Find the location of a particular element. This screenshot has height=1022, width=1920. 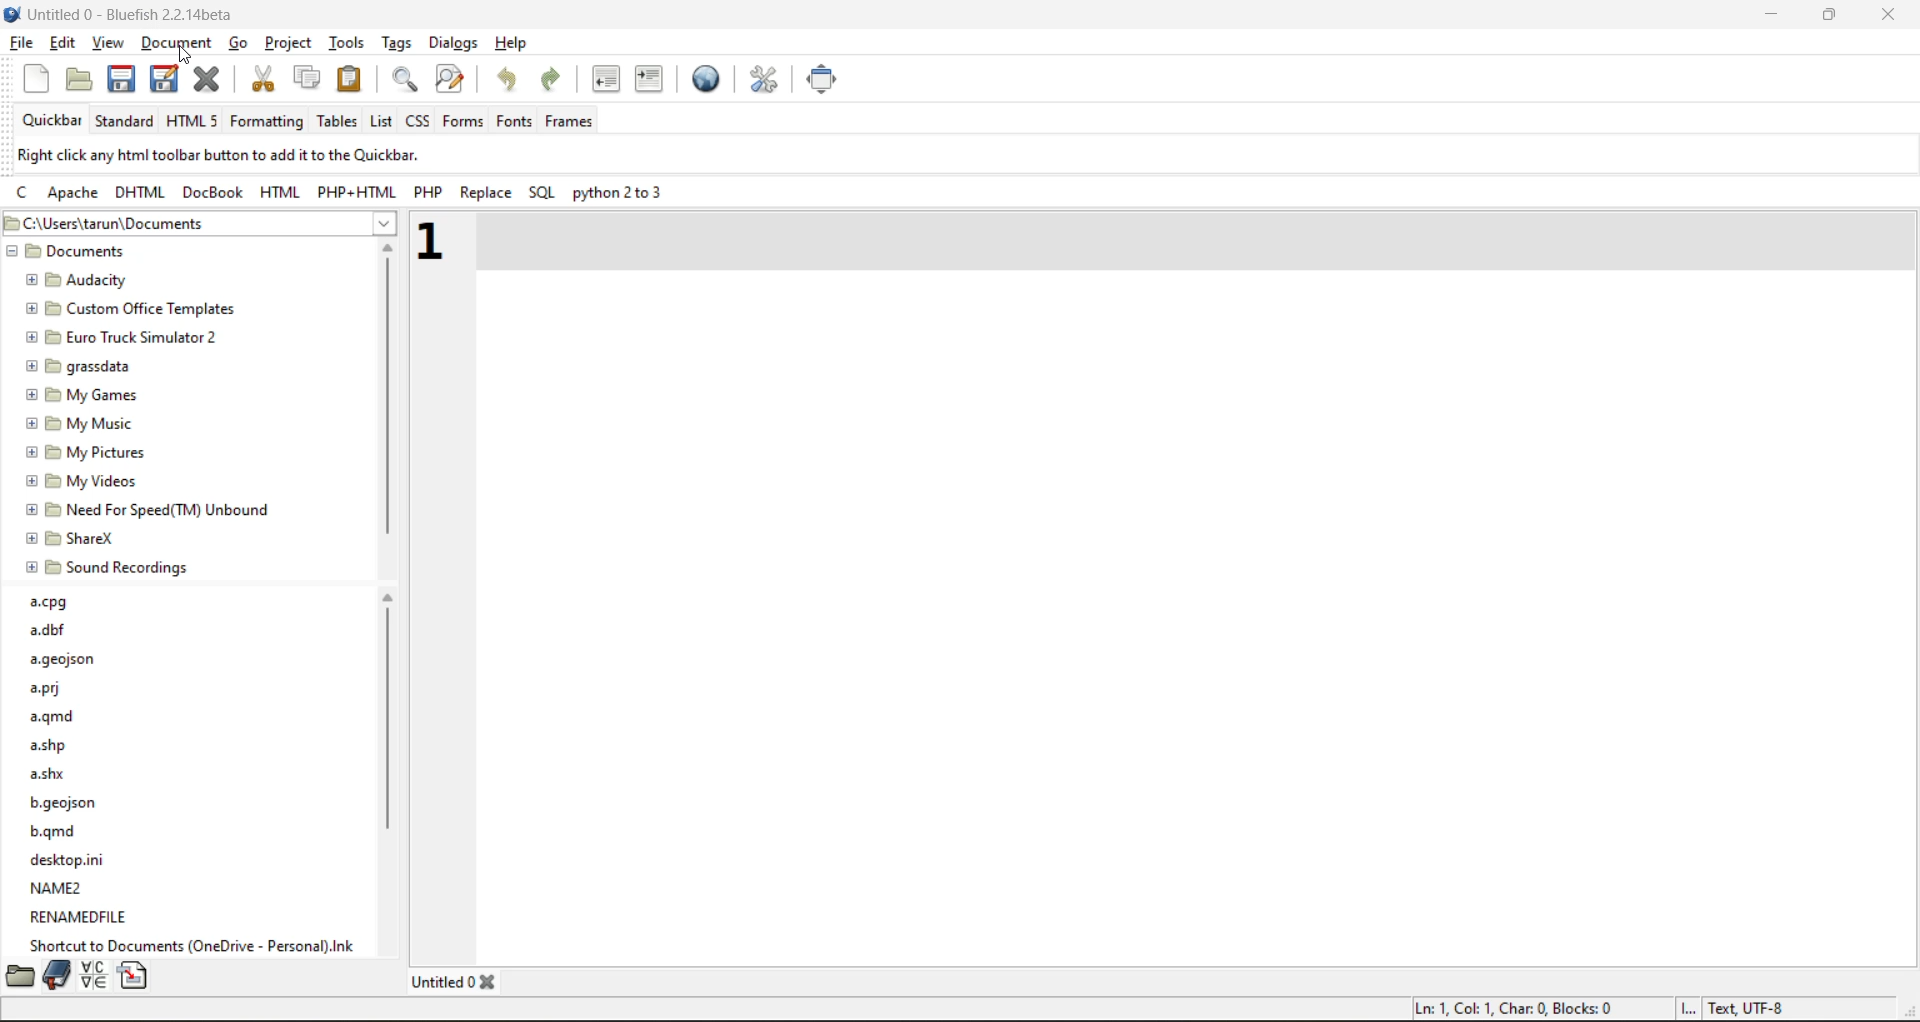

1 - increased font size is located at coordinates (440, 241).